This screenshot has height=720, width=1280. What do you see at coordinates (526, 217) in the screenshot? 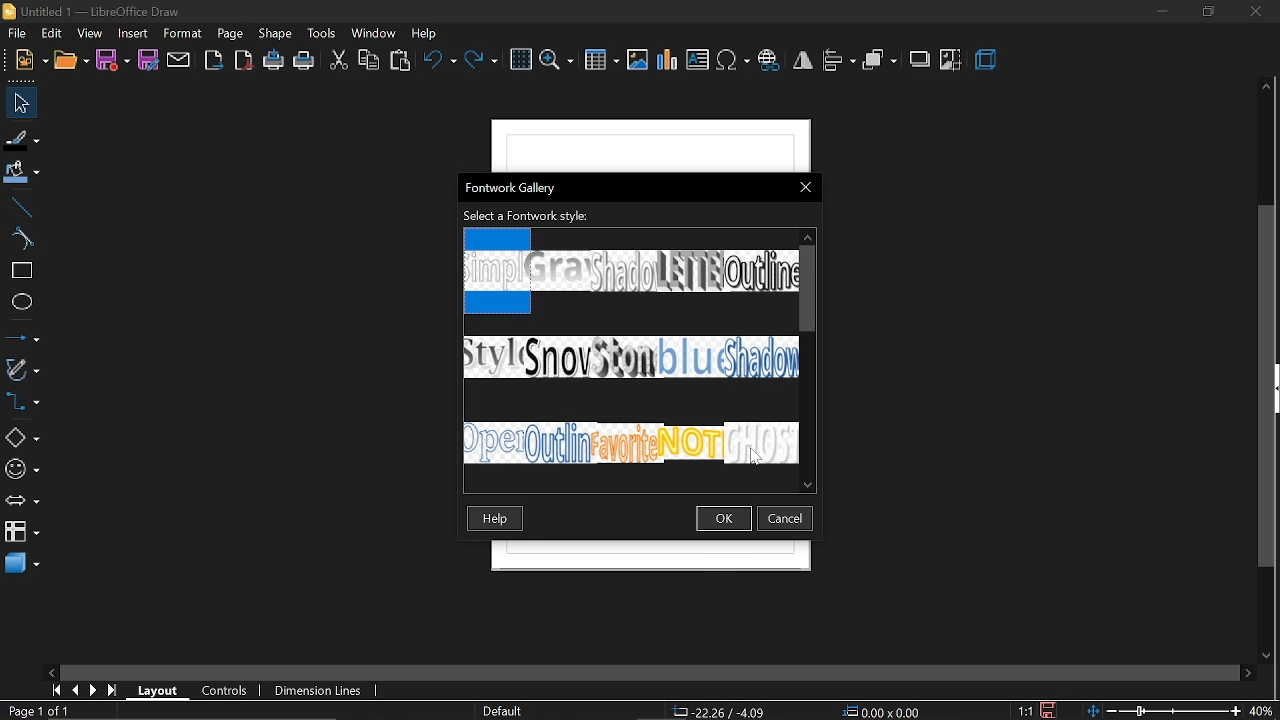
I see `select fontwork style` at bounding box center [526, 217].